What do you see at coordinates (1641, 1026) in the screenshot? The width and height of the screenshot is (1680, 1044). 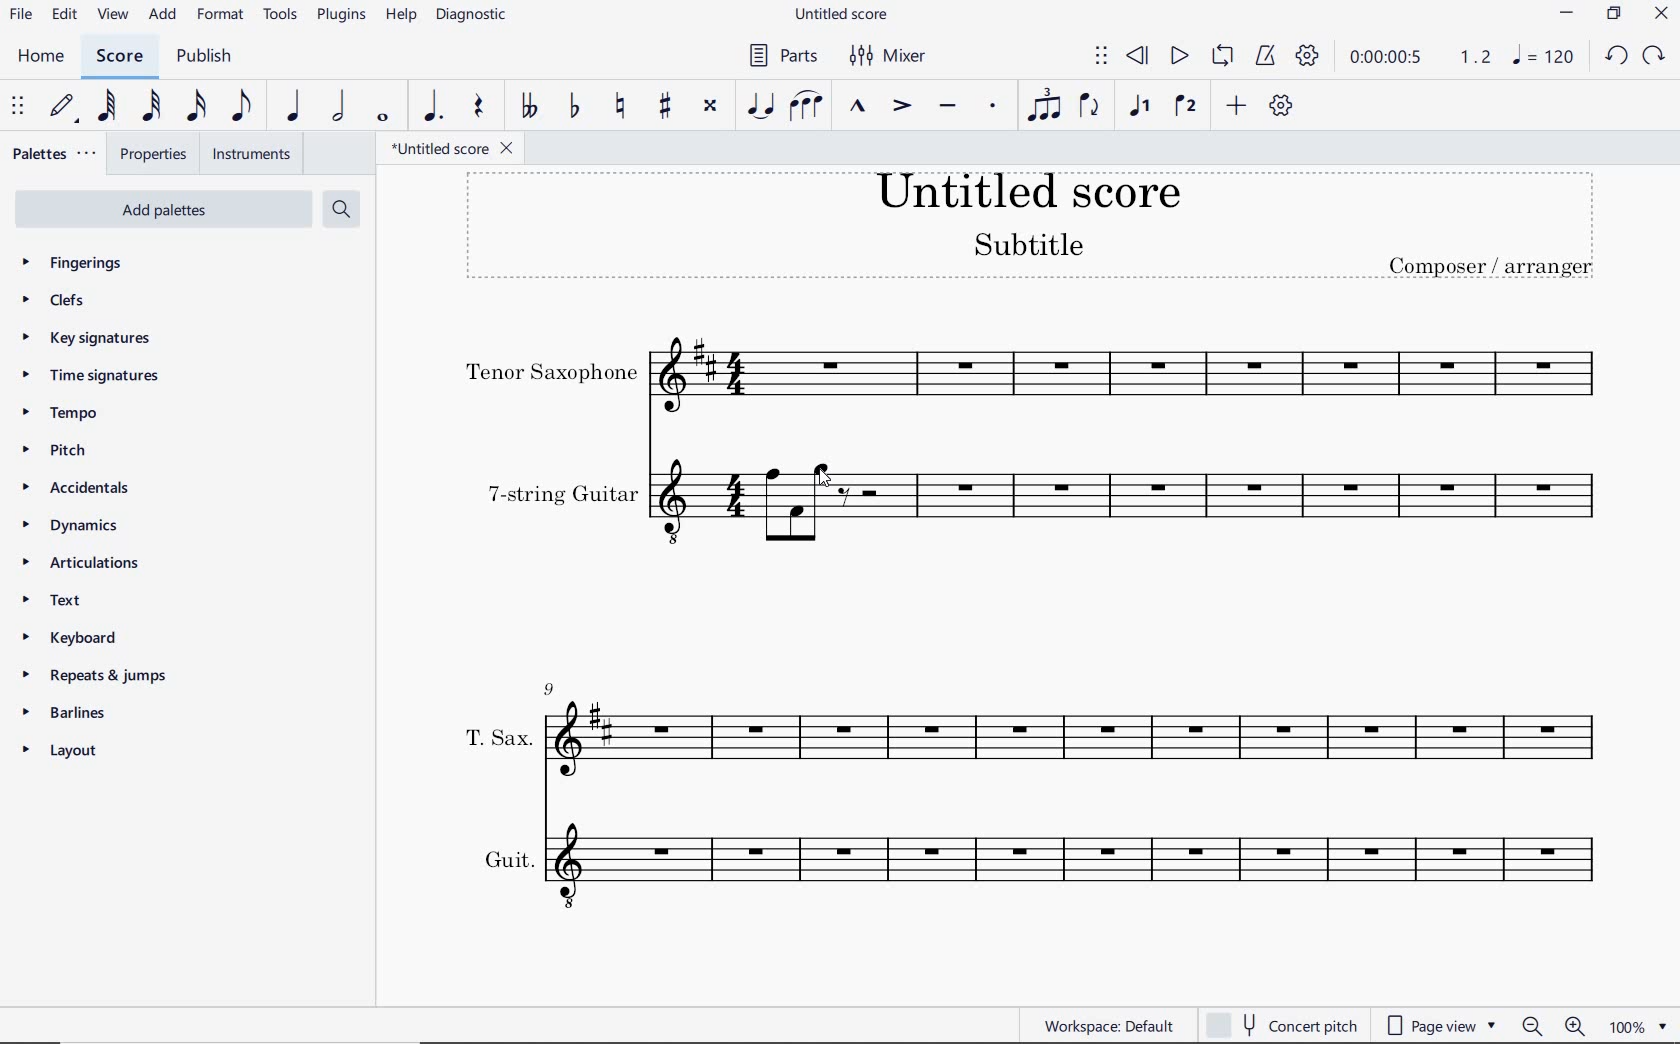 I see `ZOOM FACTOR` at bounding box center [1641, 1026].